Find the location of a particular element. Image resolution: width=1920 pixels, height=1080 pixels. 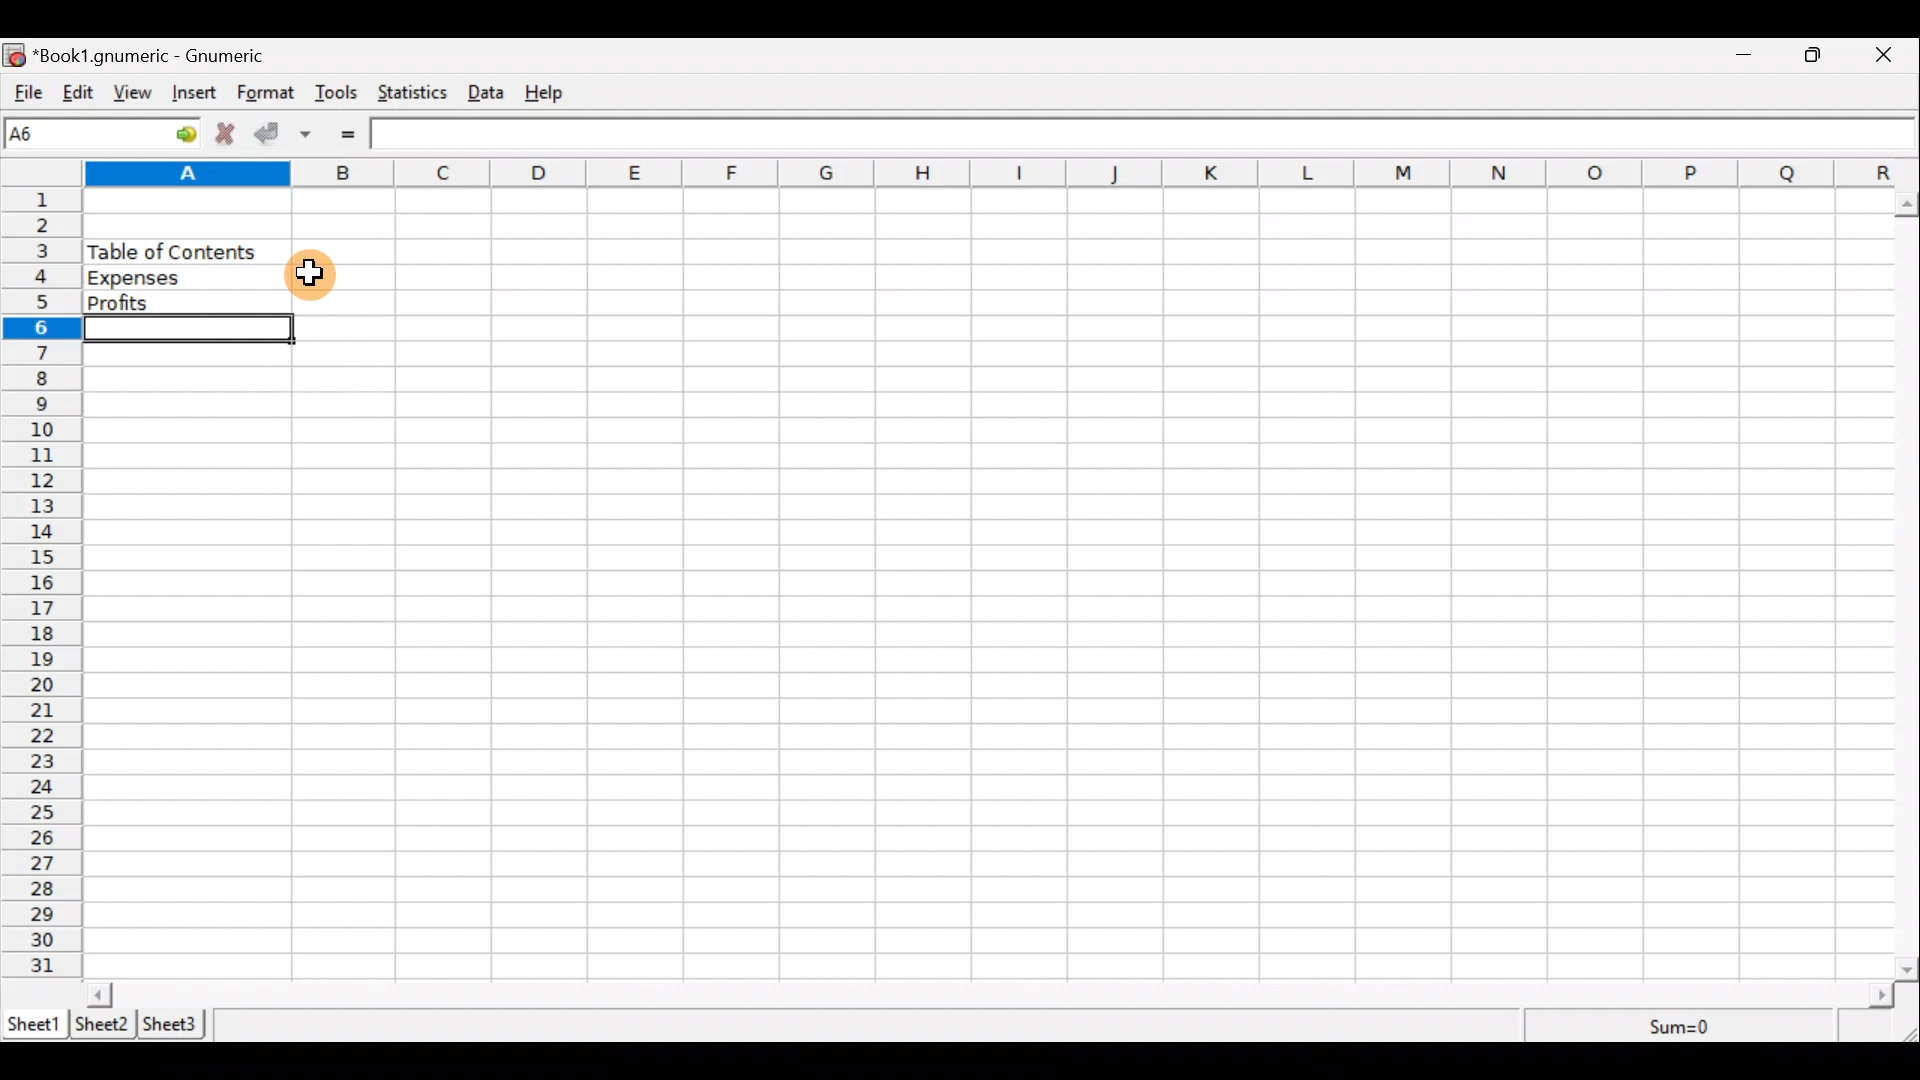

Tools is located at coordinates (337, 94).